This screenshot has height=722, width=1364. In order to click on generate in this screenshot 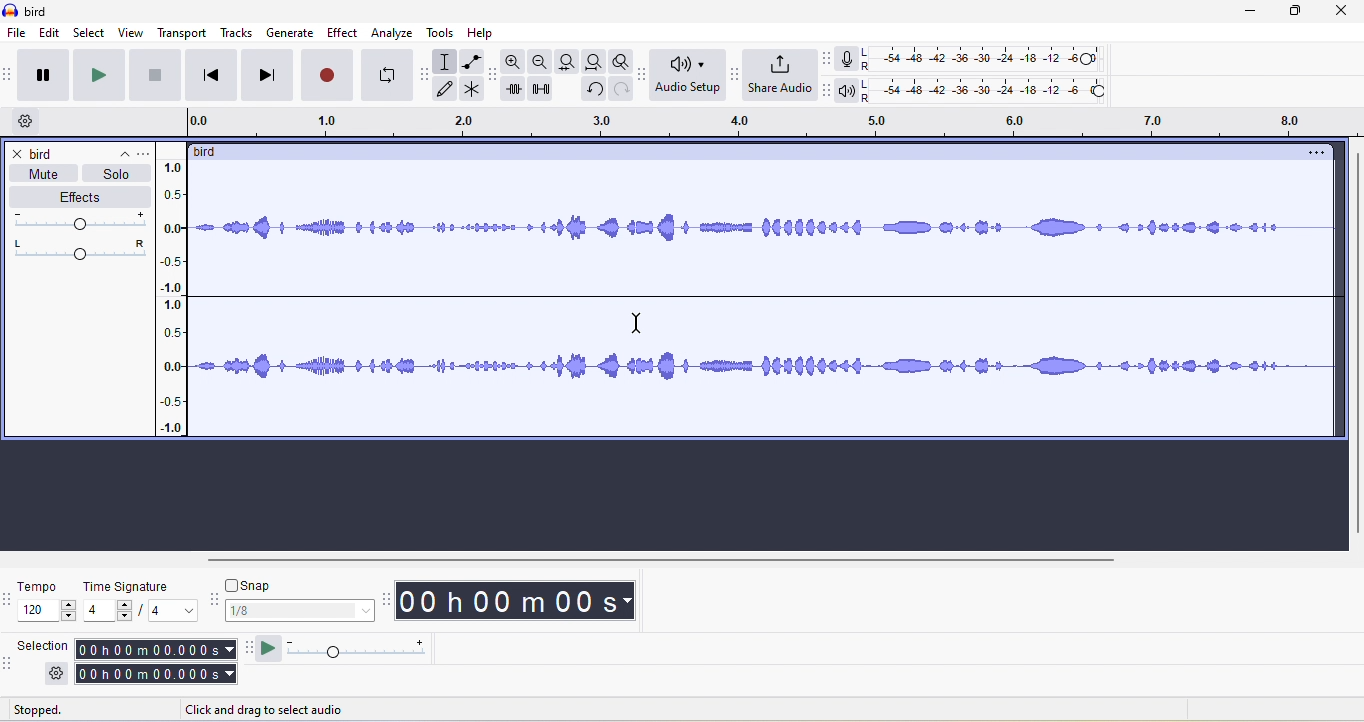, I will do `click(291, 33)`.